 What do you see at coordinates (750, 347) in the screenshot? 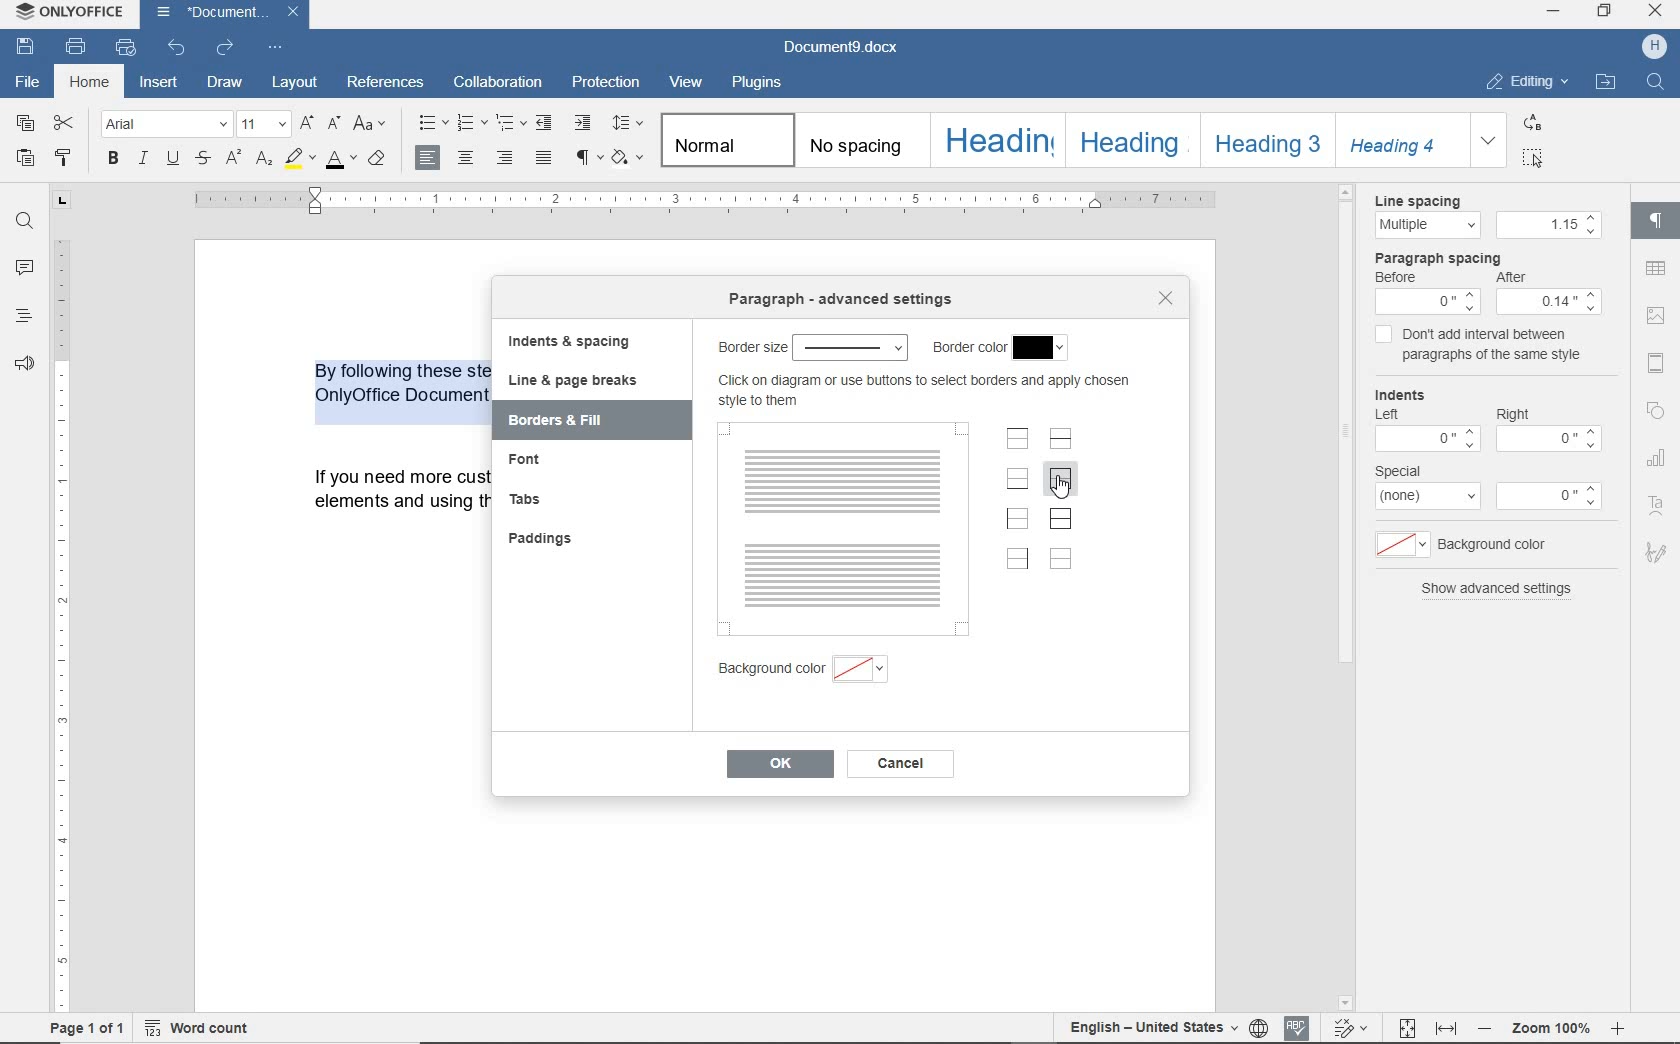
I see `border size` at bounding box center [750, 347].